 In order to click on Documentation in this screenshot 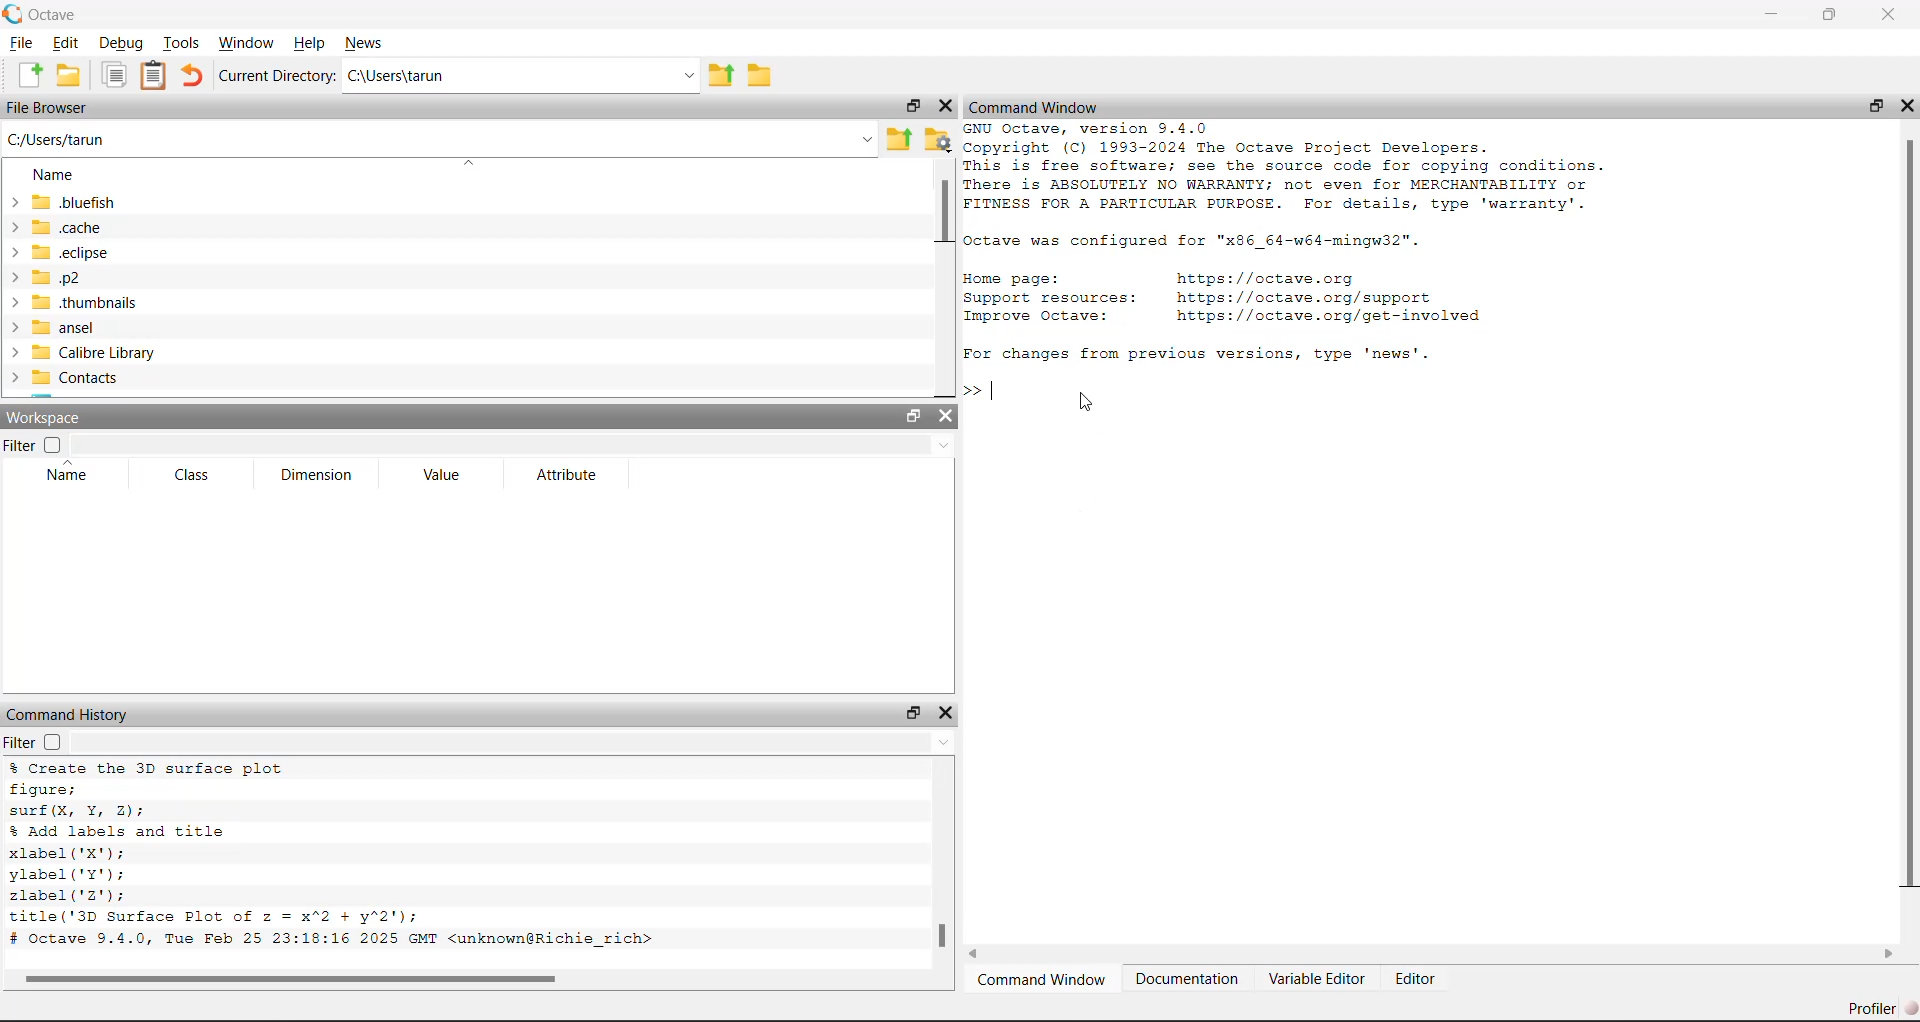, I will do `click(1186, 980)`.